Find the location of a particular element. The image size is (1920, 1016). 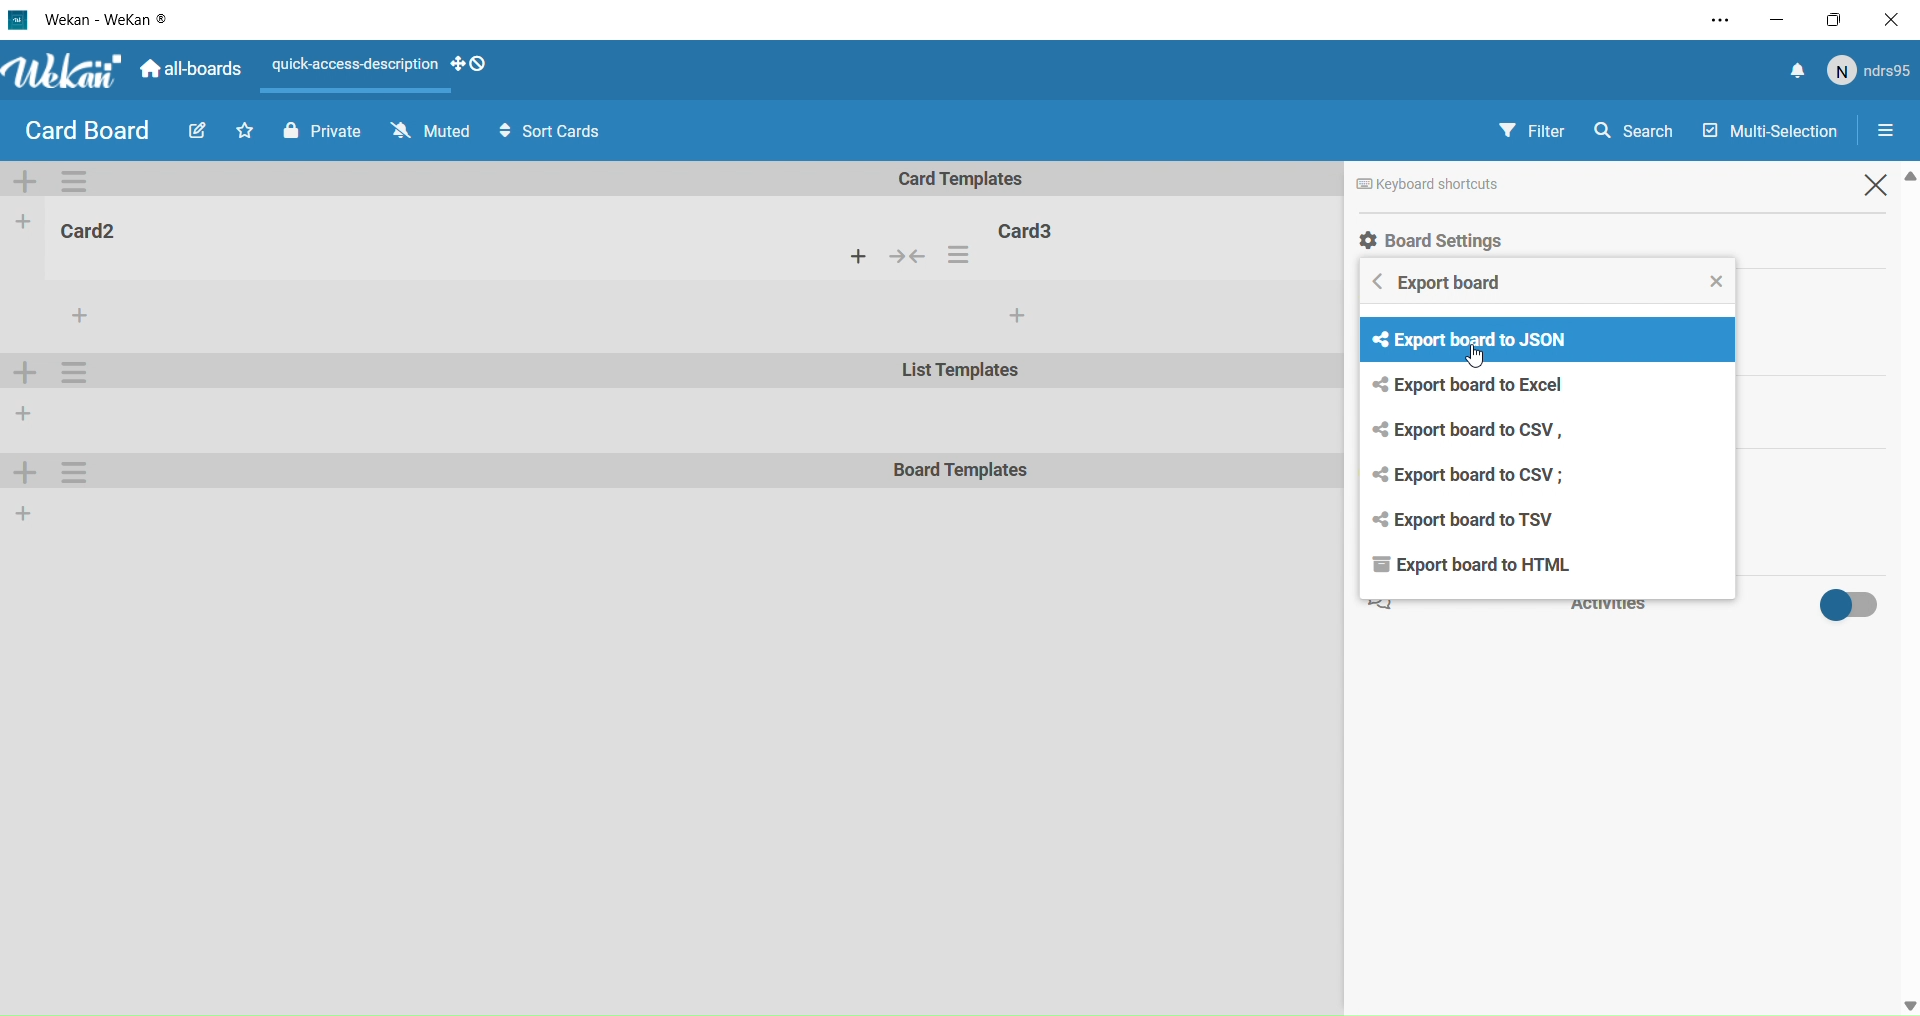

collapse is located at coordinates (913, 257).